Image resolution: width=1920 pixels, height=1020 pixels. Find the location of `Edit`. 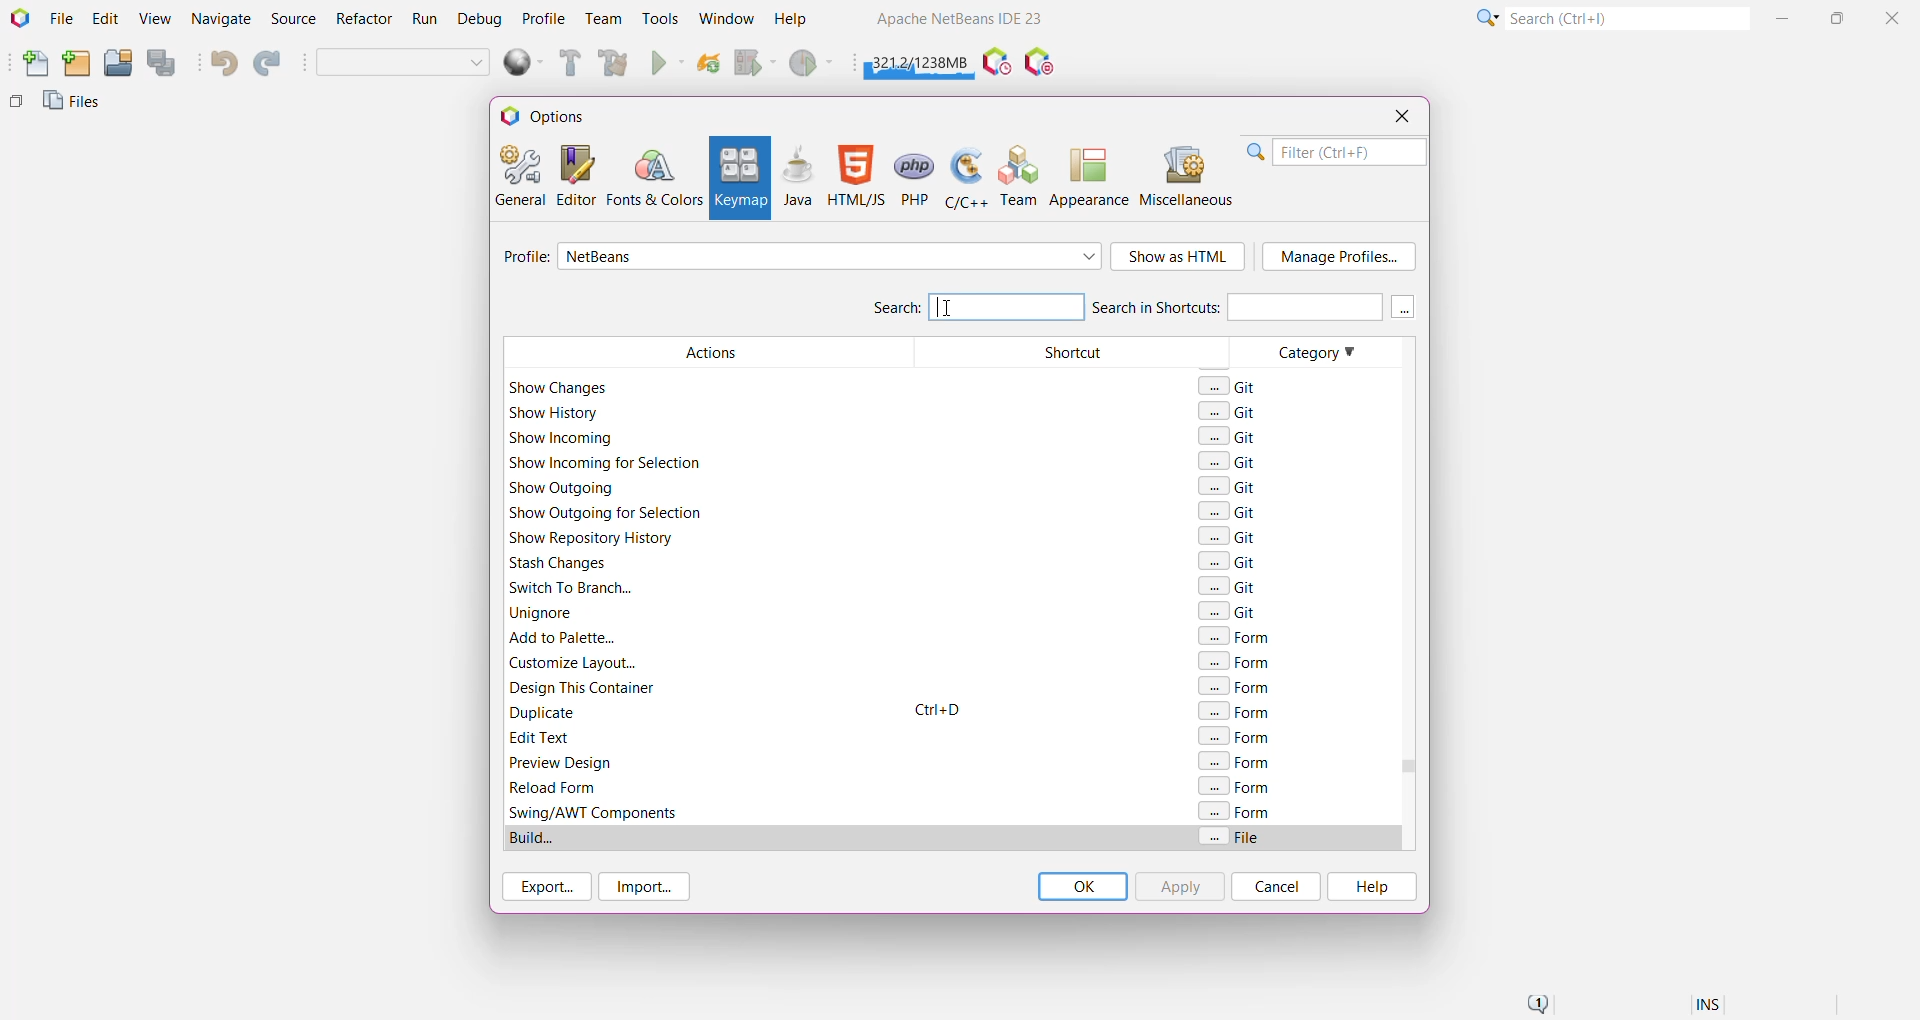

Edit is located at coordinates (105, 20).